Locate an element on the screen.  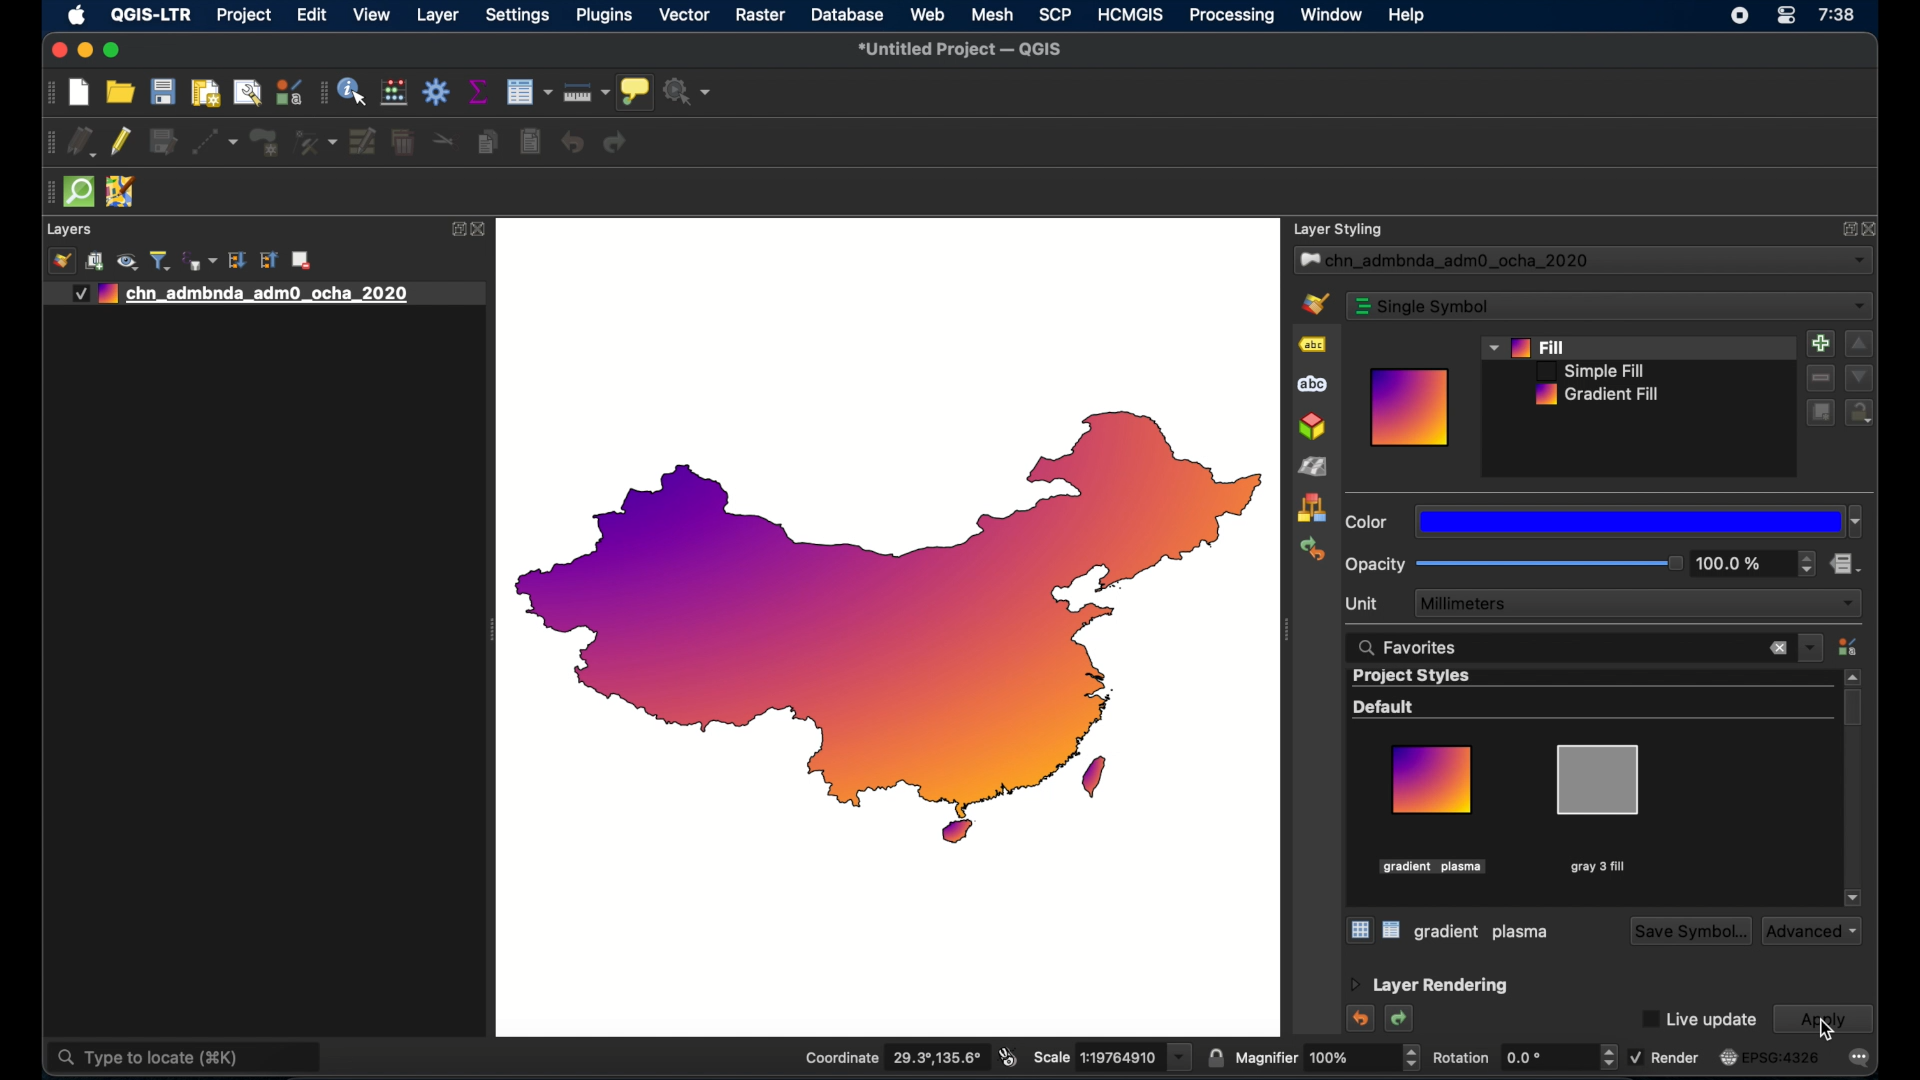
lock scale is located at coordinates (1214, 1058).